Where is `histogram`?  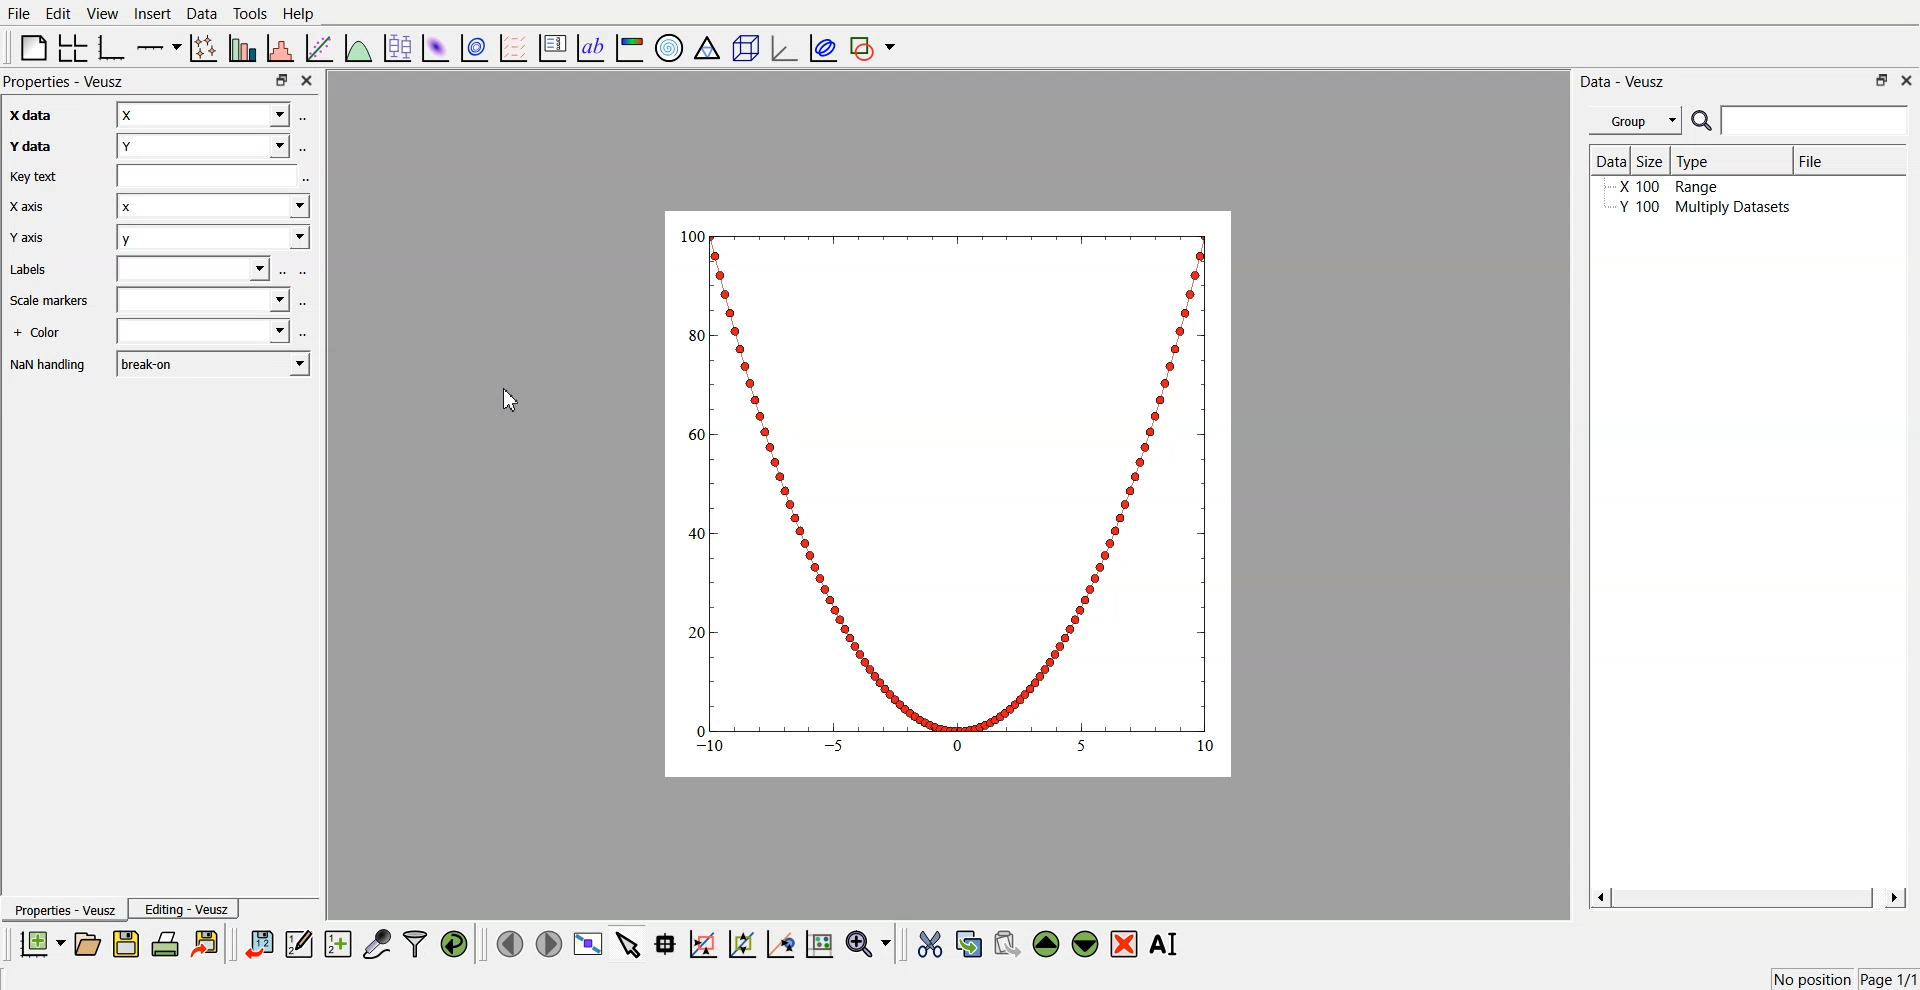 histogram is located at coordinates (284, 47).